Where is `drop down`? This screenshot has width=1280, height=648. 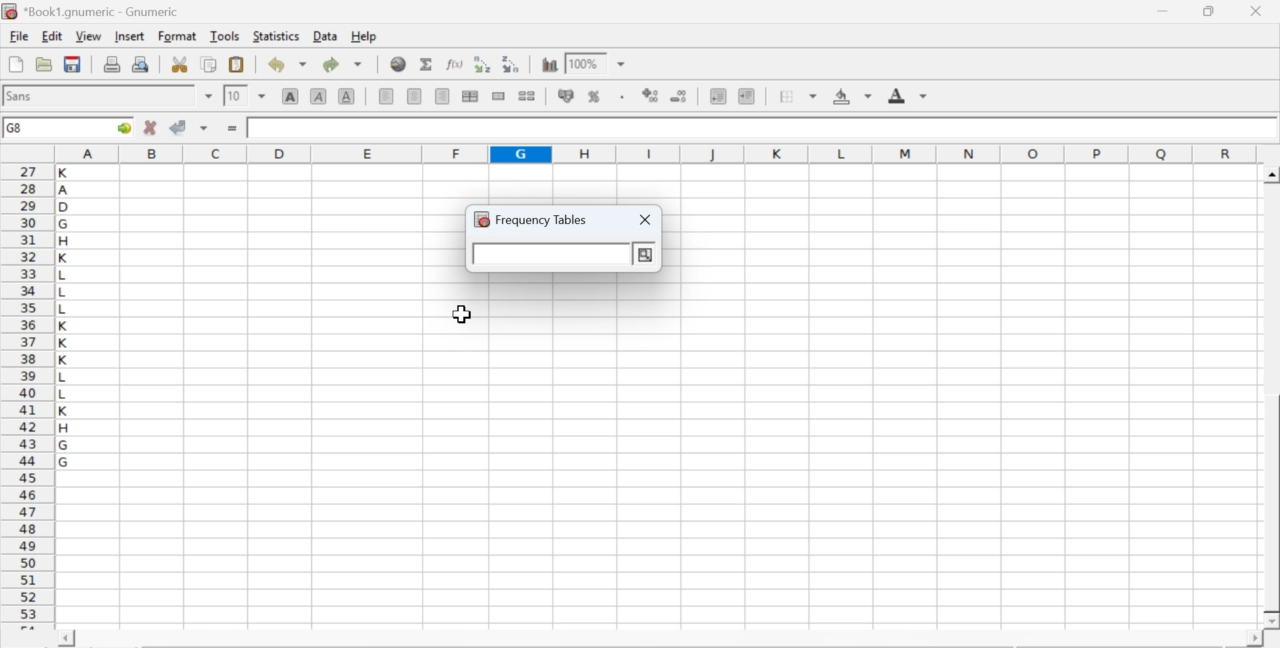 drop down is located at coordinates (262, 95).